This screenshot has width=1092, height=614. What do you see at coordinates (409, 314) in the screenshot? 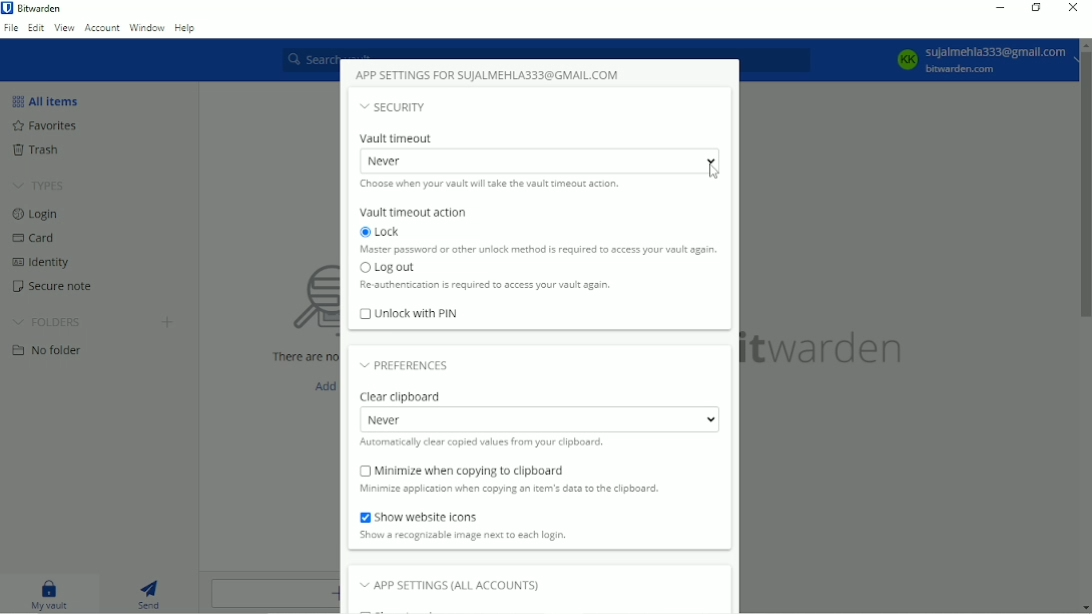
I see `Unlock with PIN` at bounding box center [409, 314].